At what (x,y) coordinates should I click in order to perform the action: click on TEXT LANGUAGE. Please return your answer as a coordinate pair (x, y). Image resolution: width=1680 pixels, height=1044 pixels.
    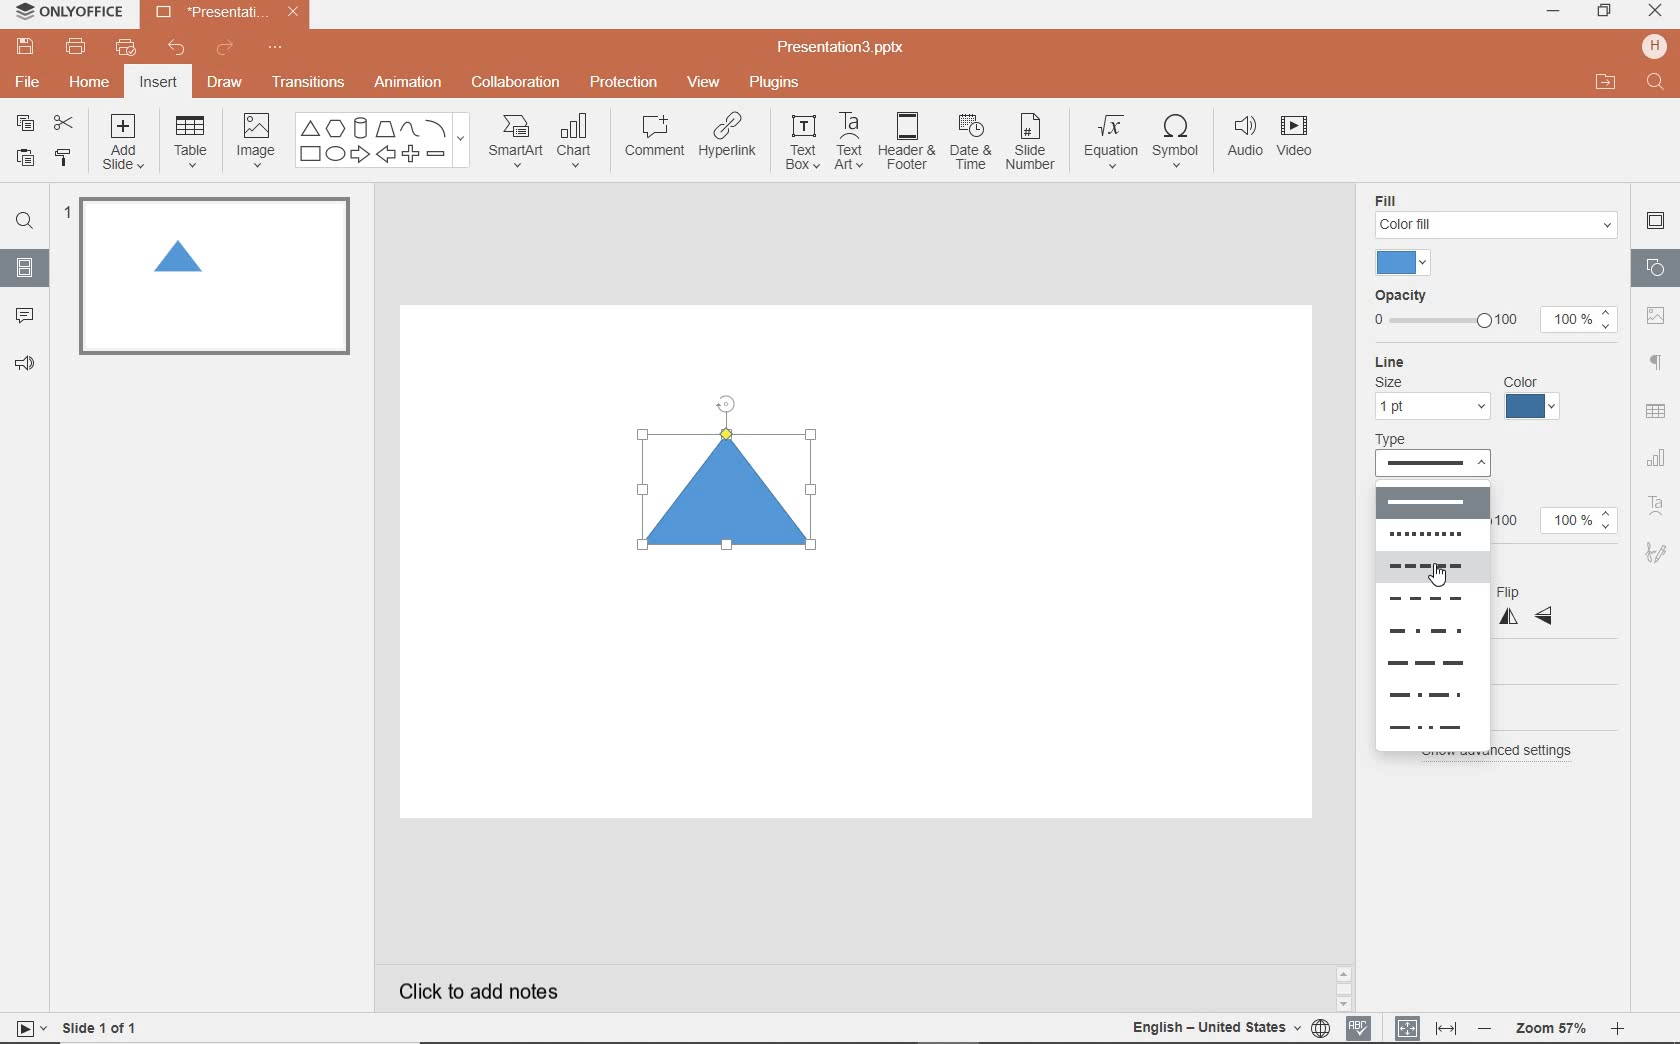
    Looking at the image, I should click on (1231, 1027).